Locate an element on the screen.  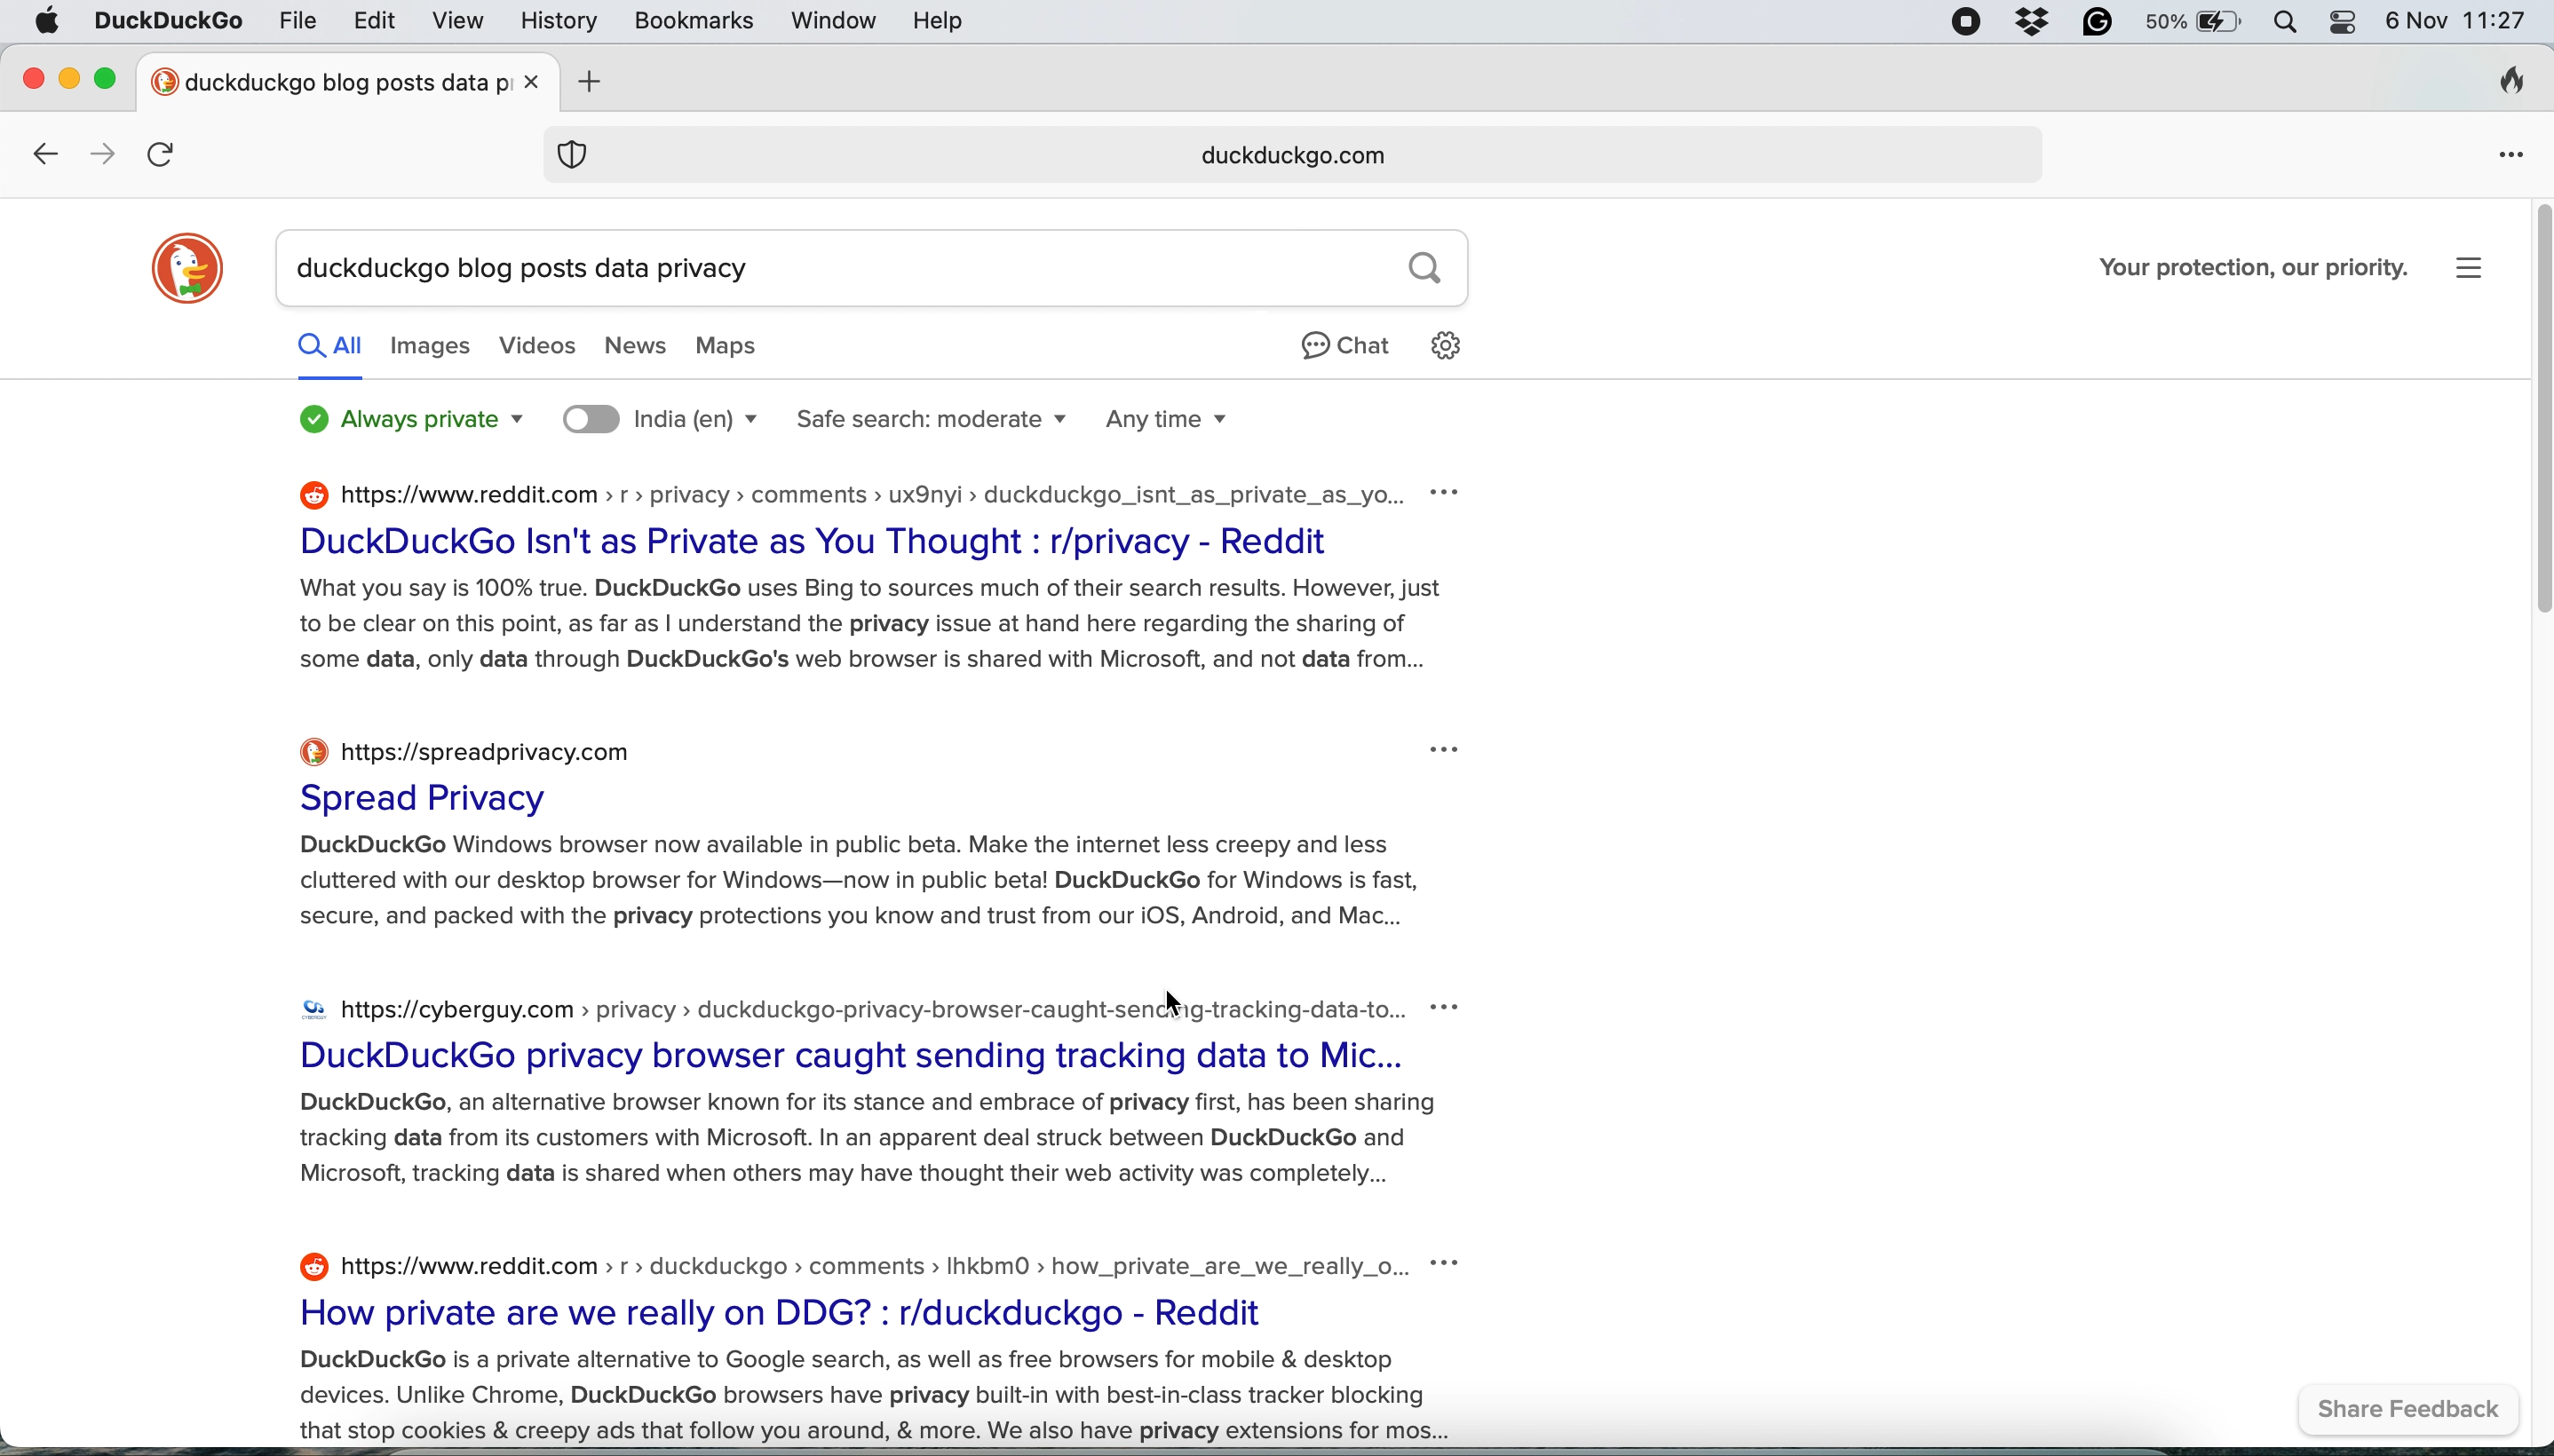
vertical scroll bar is located at coordinates (2528, 406).